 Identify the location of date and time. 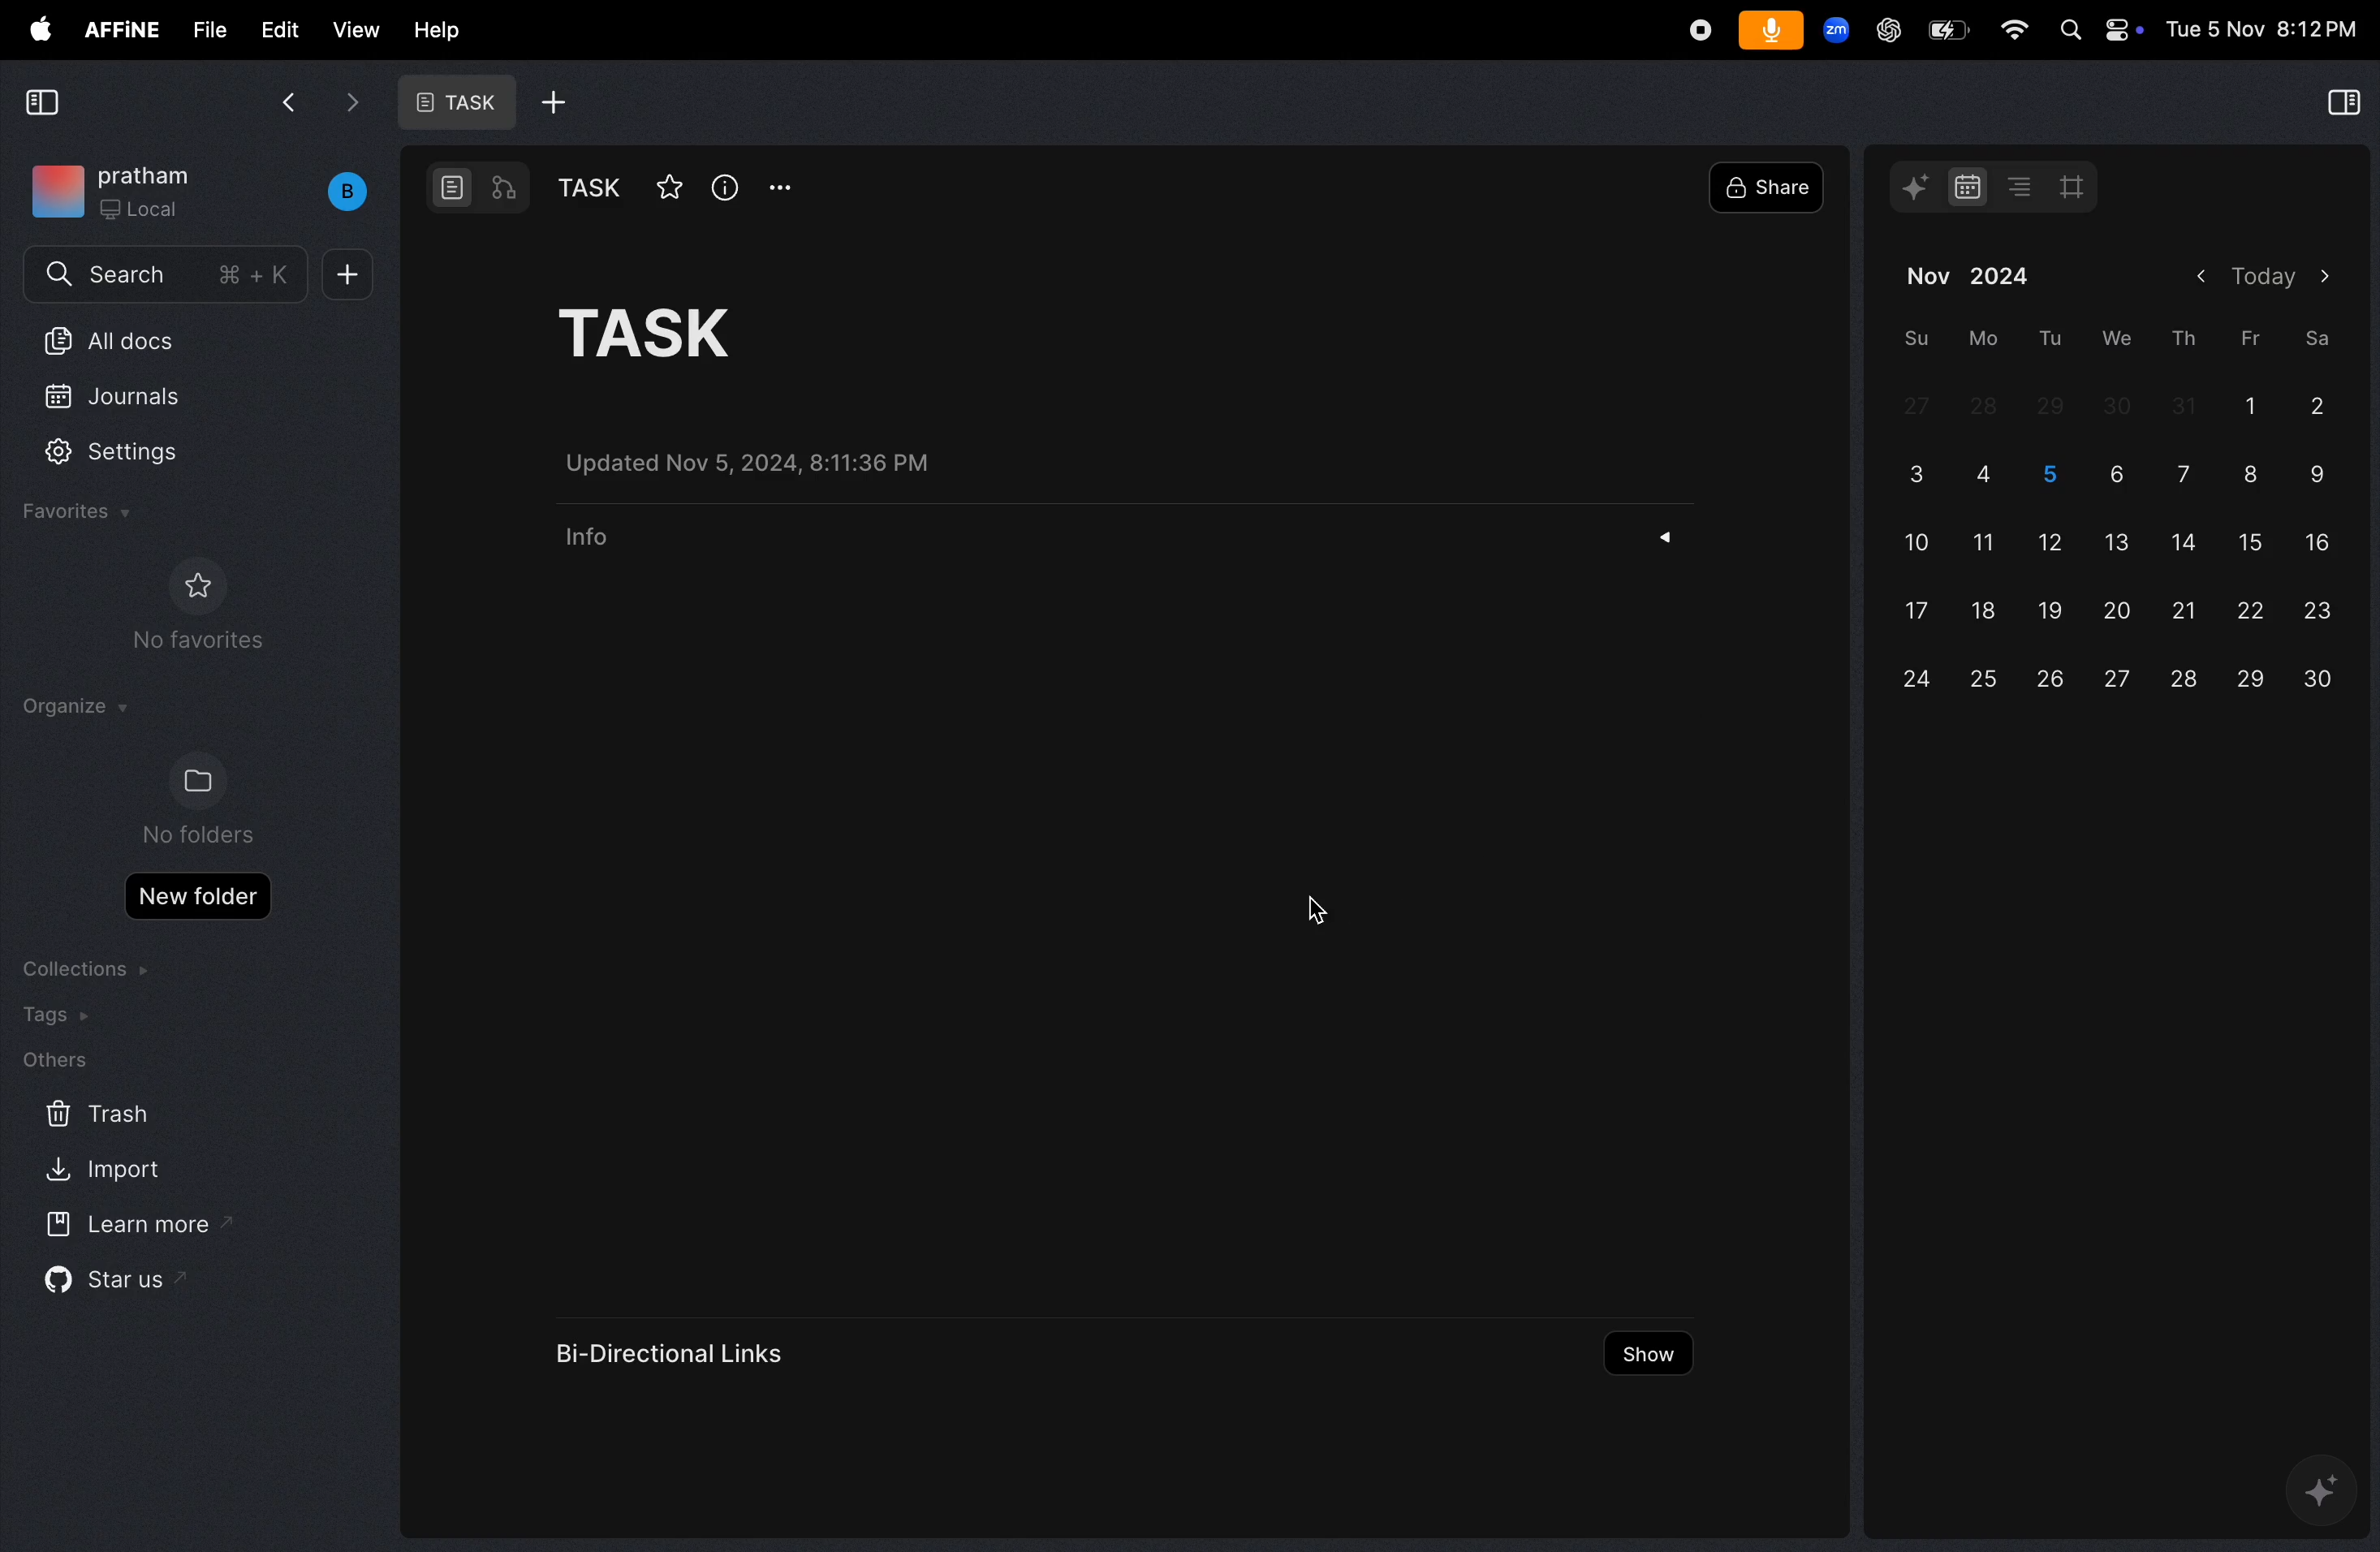
(2262, 29).